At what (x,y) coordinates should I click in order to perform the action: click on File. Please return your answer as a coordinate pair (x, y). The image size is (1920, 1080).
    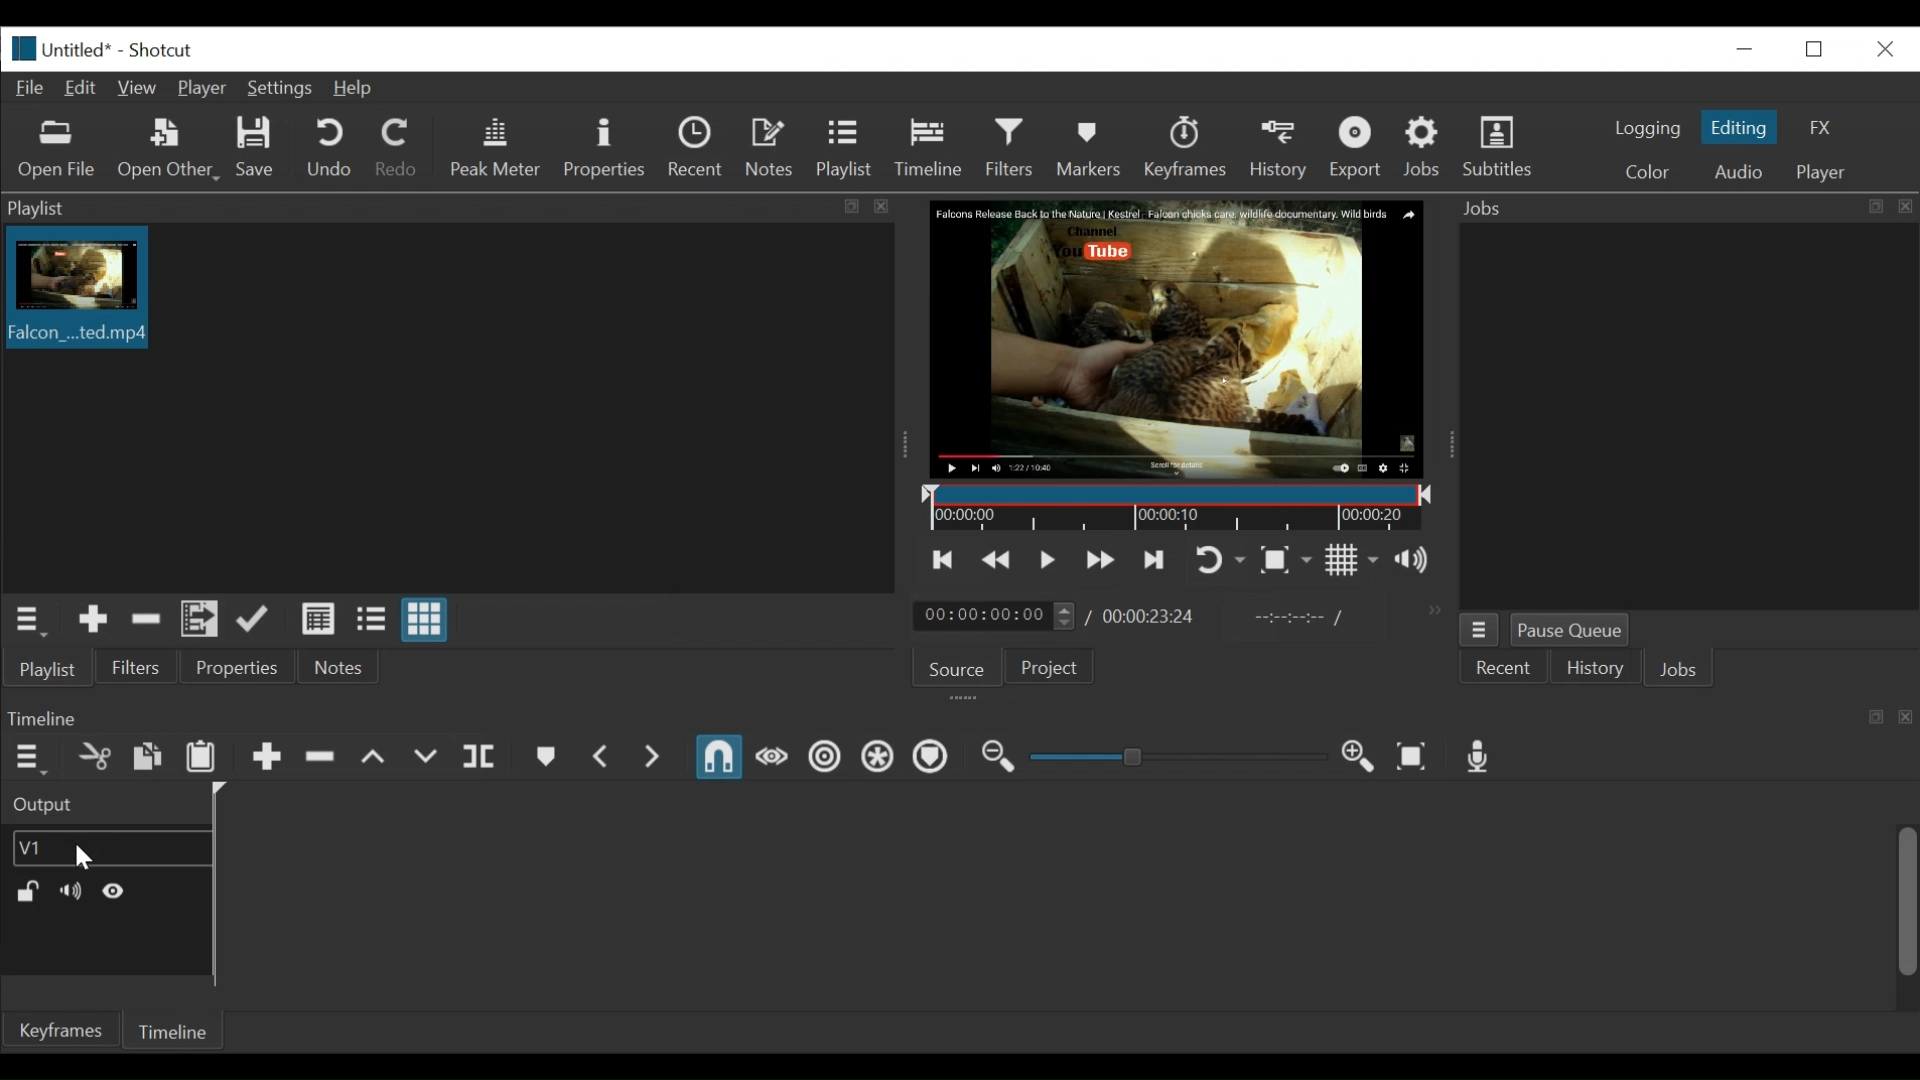
    Looking at the image, I should click on (29, 88).